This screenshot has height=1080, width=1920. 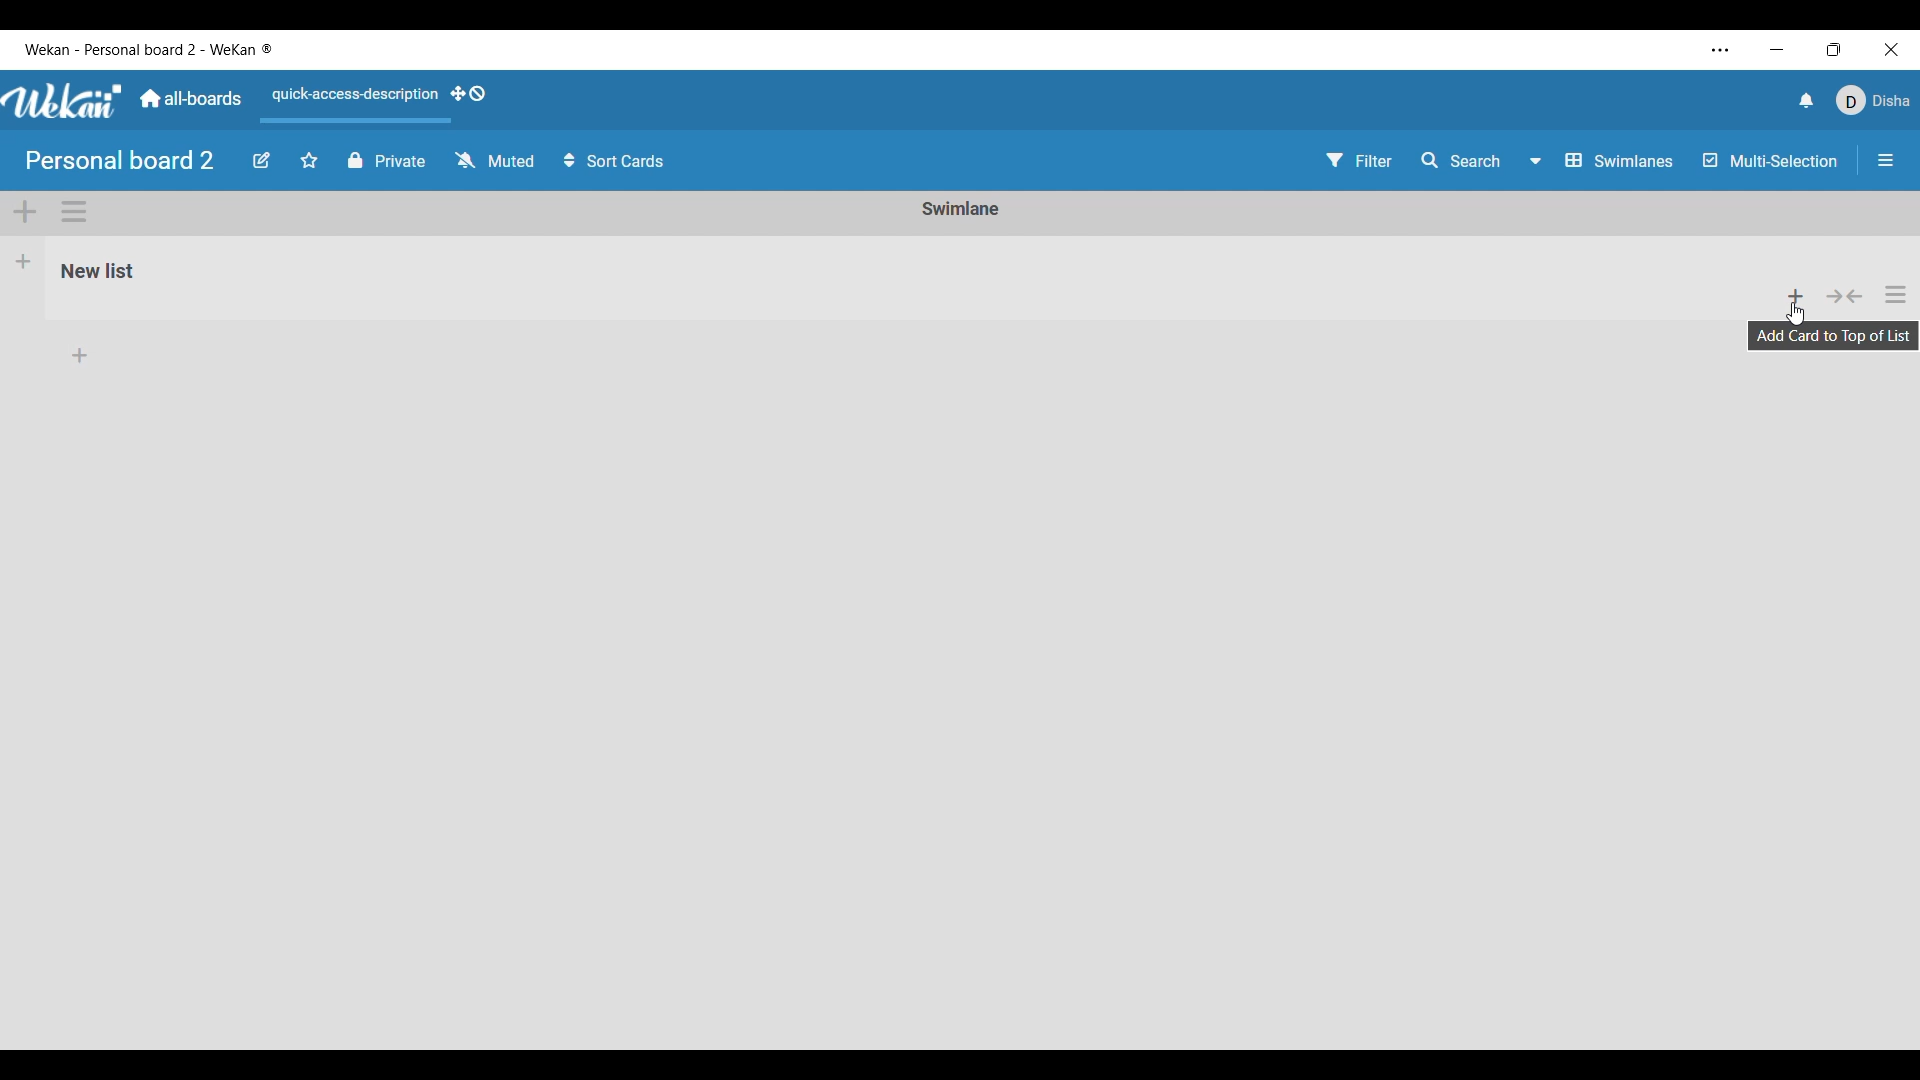 I want to click on Edit, so click(x=263, y=161).